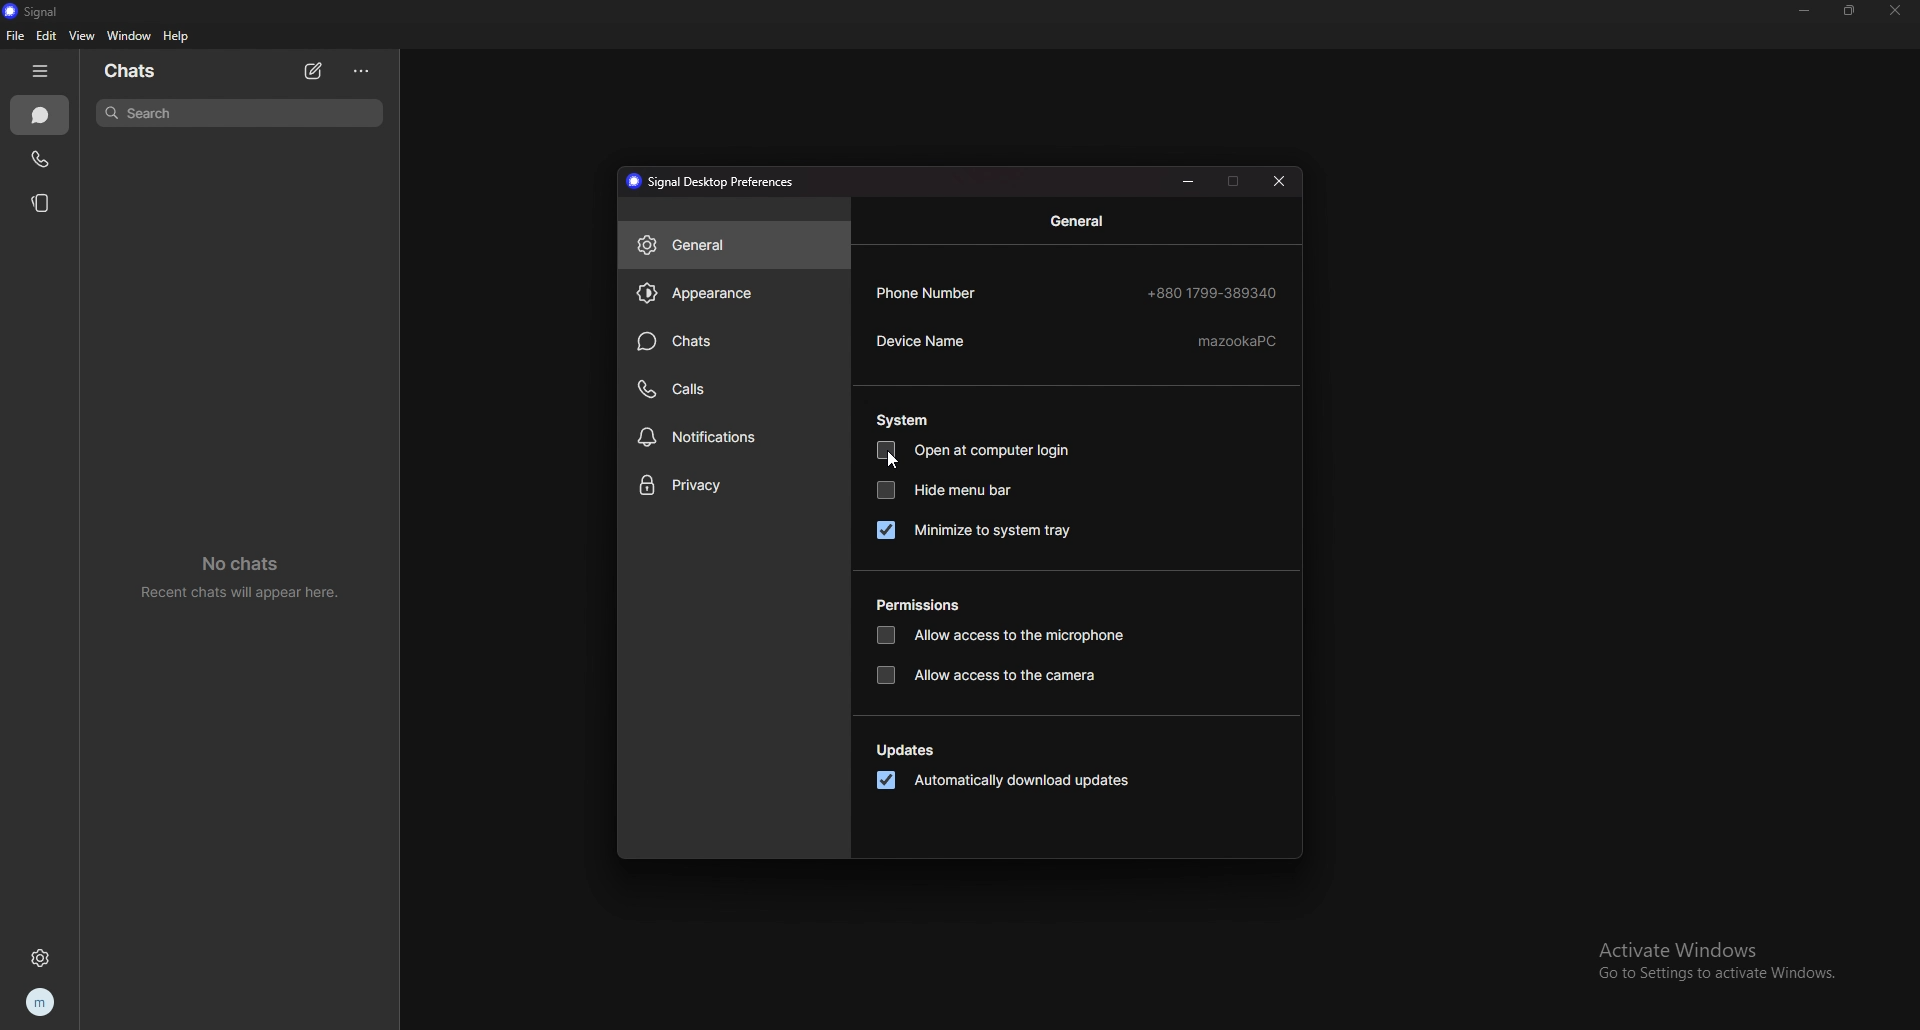 The image size is (1920, 1030). I want to click on open at computer login, so click(977, 451).